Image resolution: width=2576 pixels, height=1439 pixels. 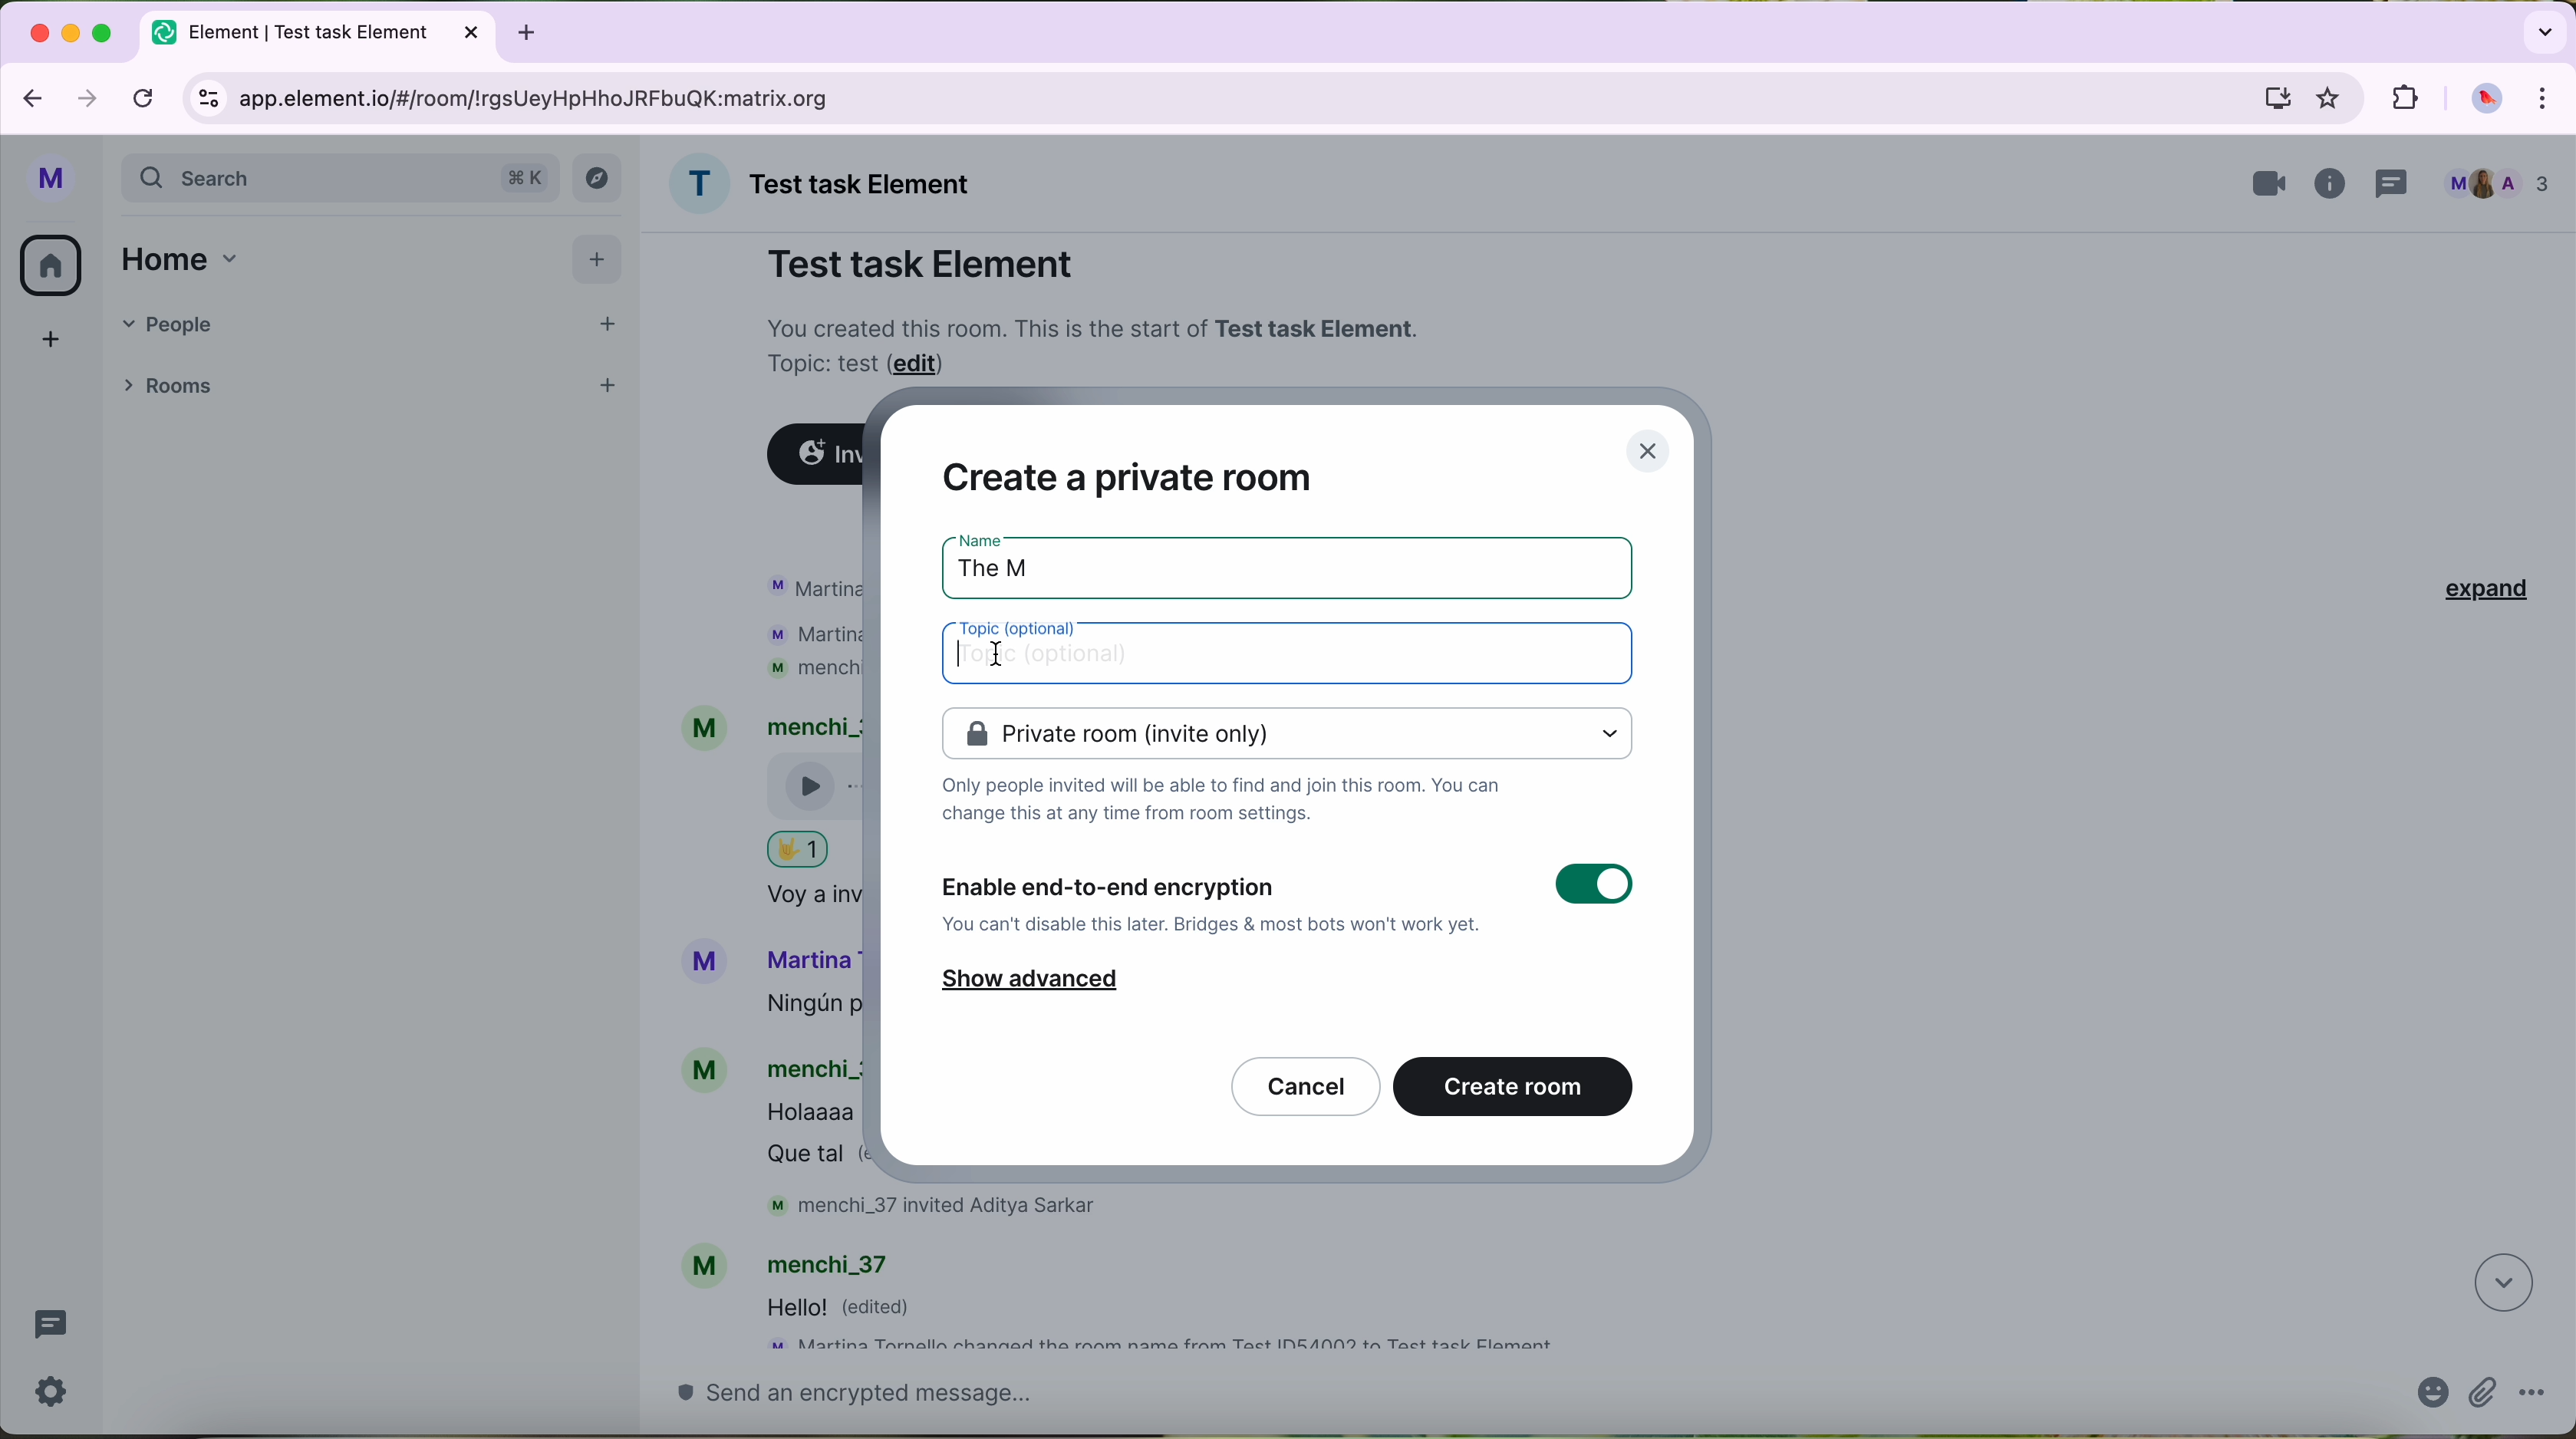 What do you see at coordinates (1508, 1401) in the screenshot?
I see `send a message` at bounding box center [1508, 1401].